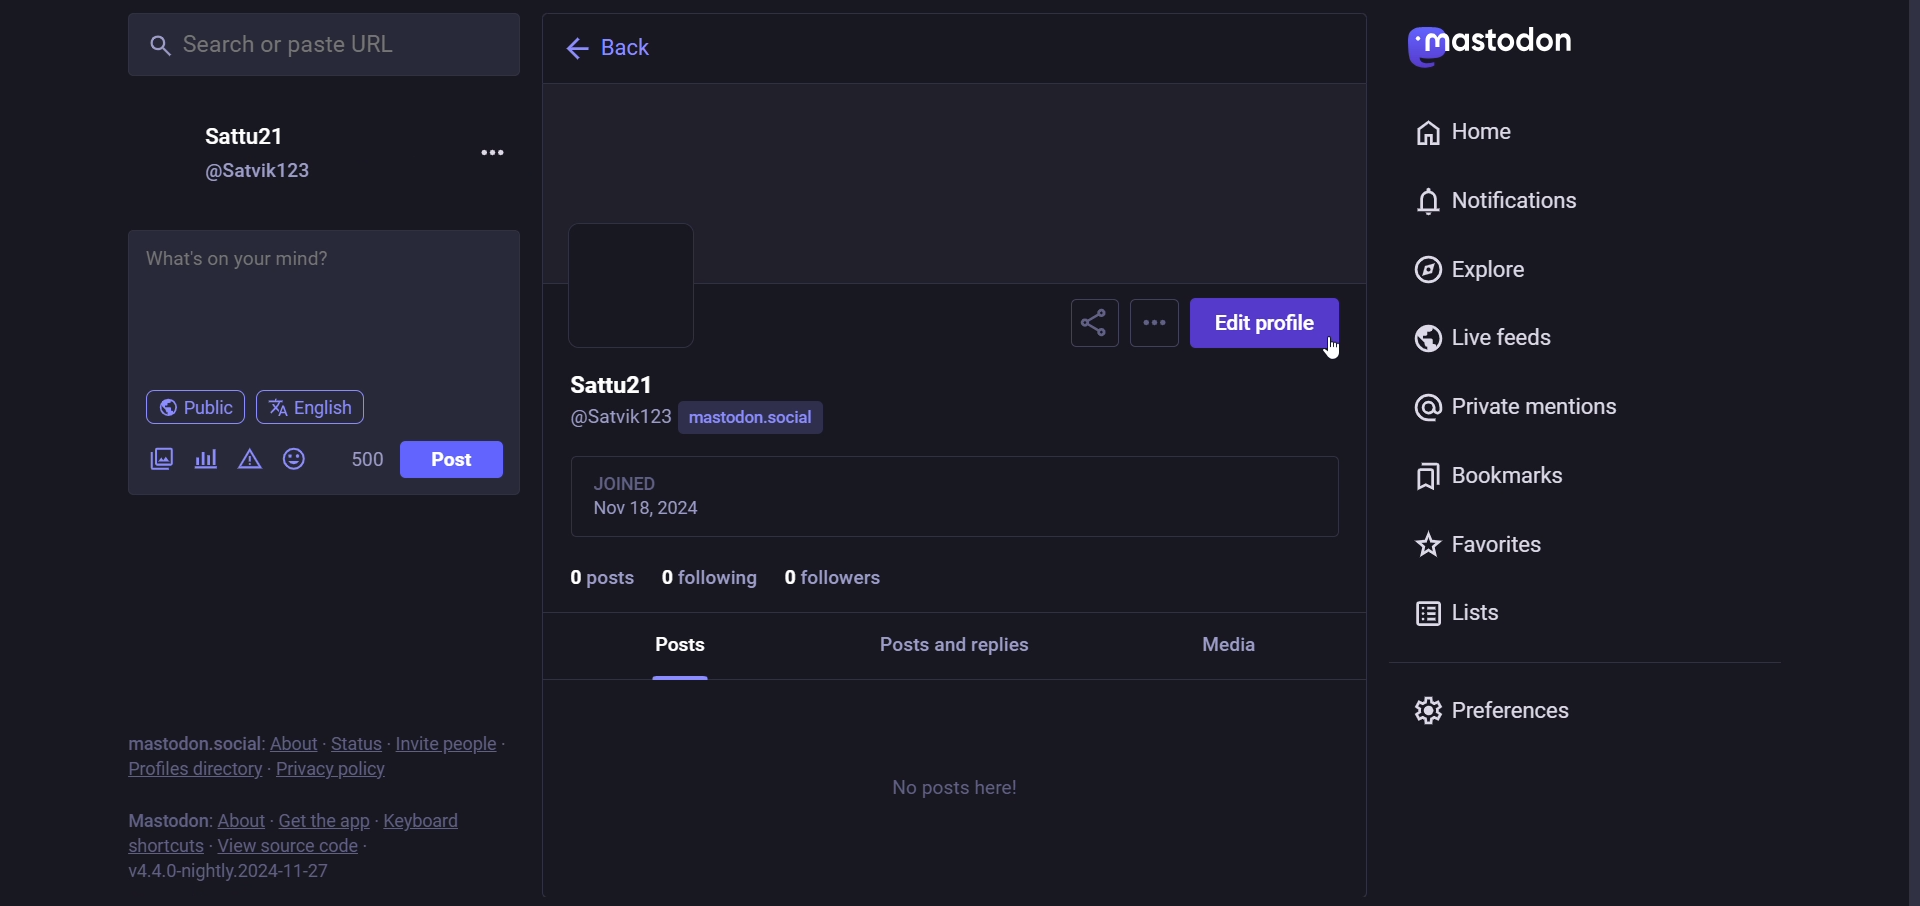 The image size is (1920, 906). Describe the element at coordinates (1480, 547) in the screenshot. I see `favorites` at that location.